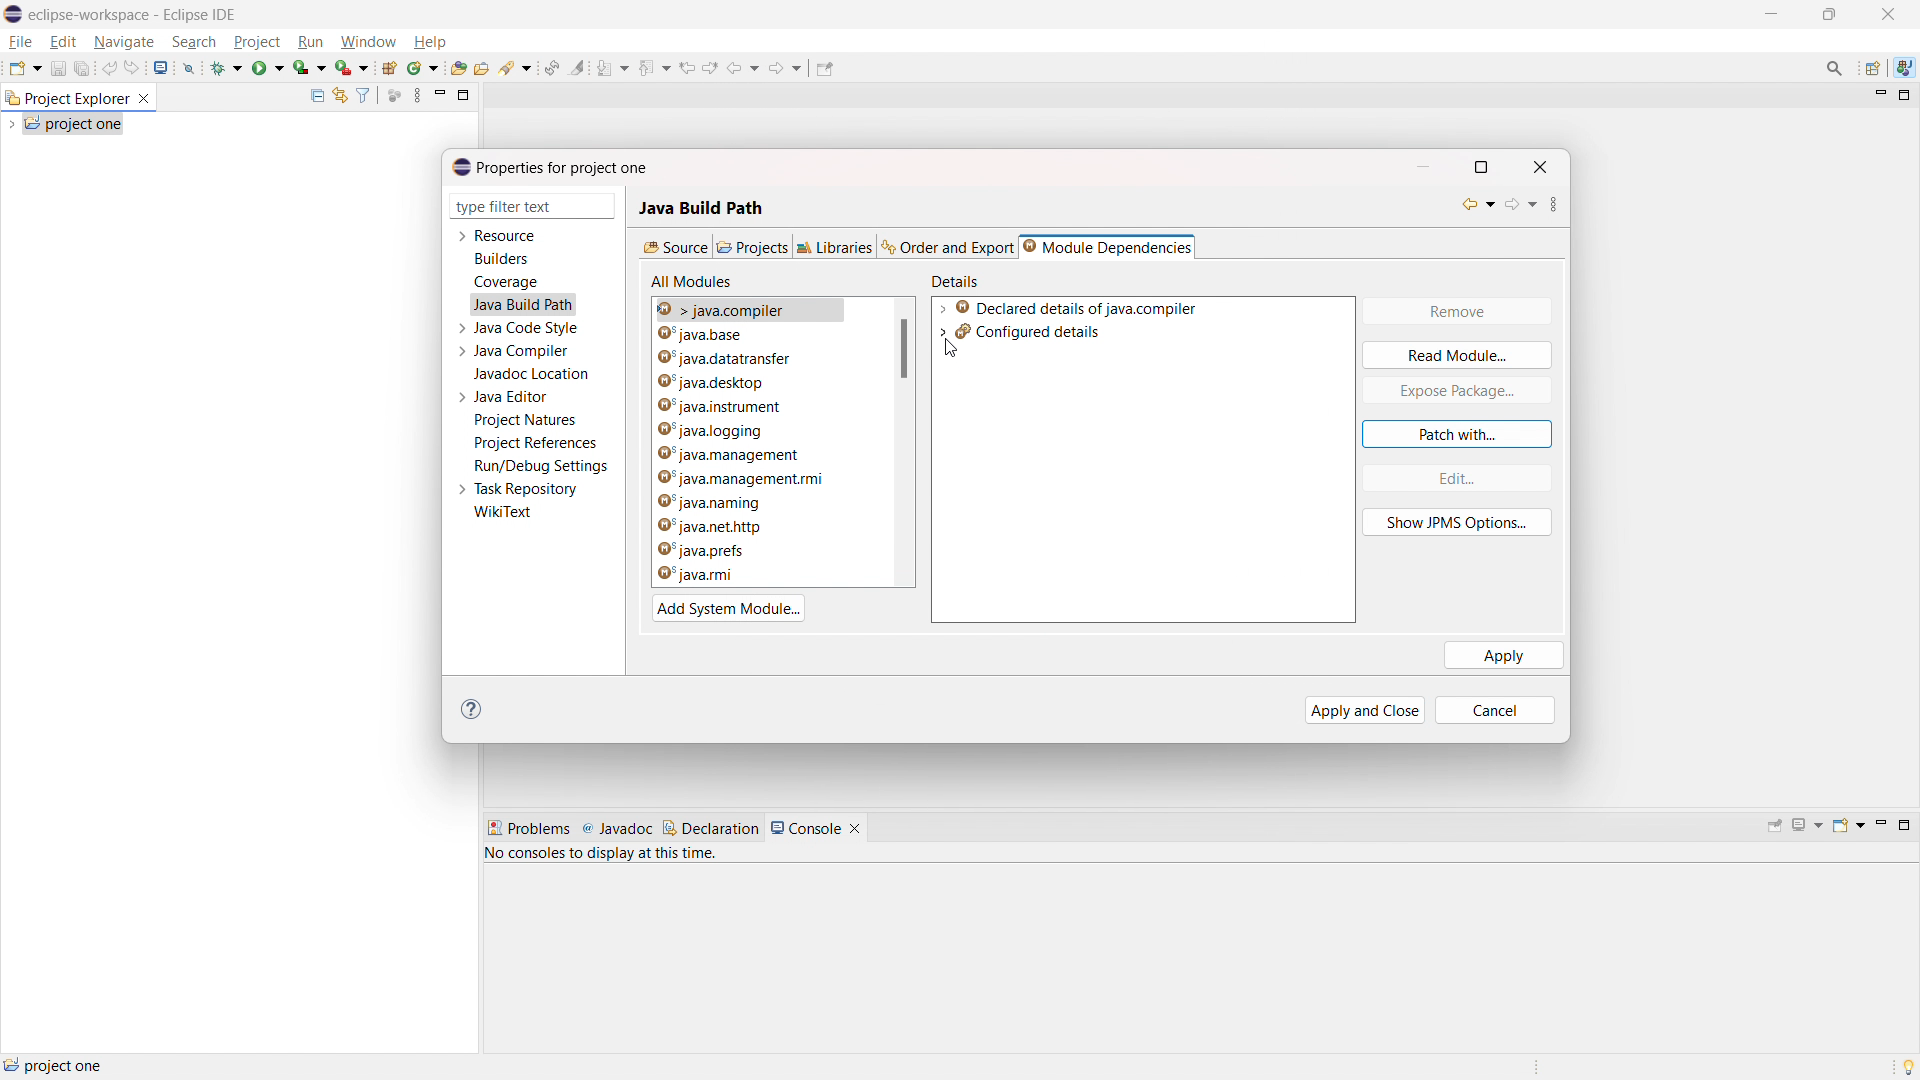  I want to click on no consoles to display at this time. , so click(605, 857).